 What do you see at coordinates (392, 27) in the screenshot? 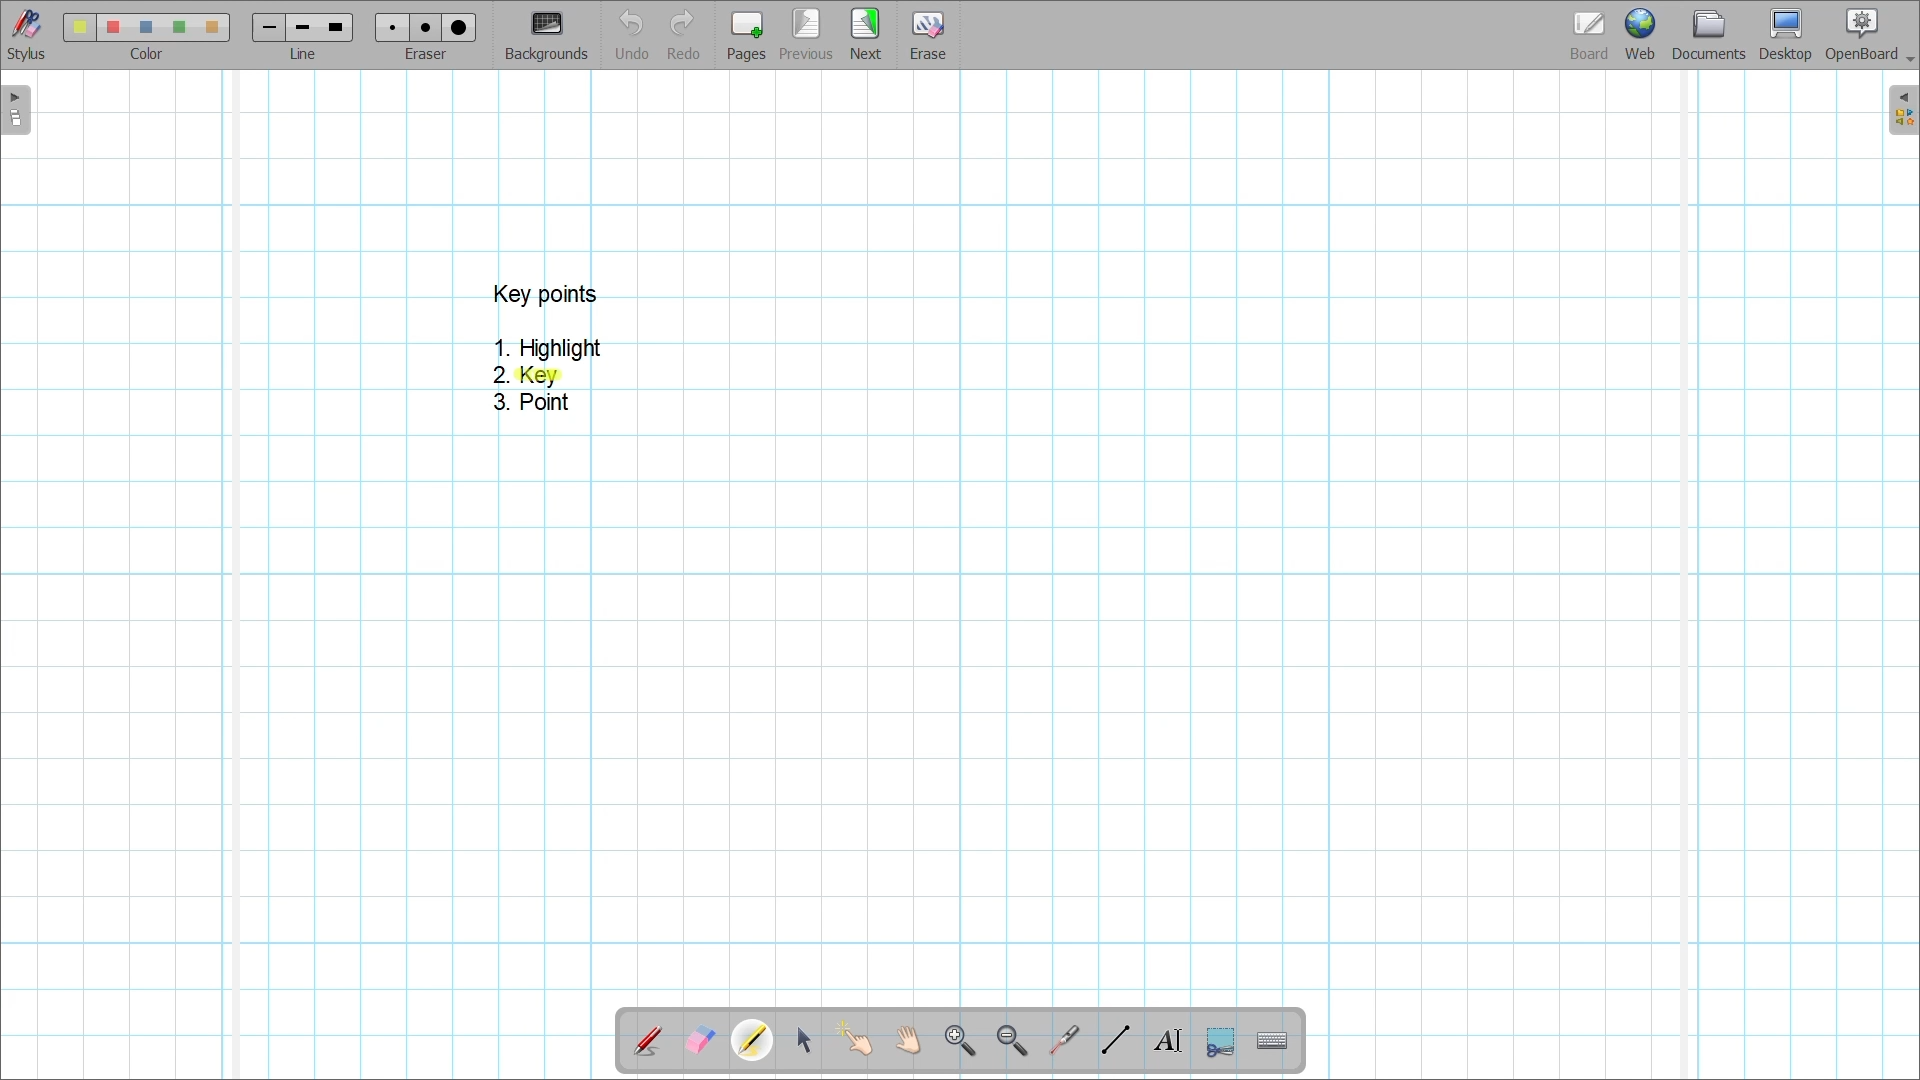
I see `Eraser 1` at bounding box center [392, 27].